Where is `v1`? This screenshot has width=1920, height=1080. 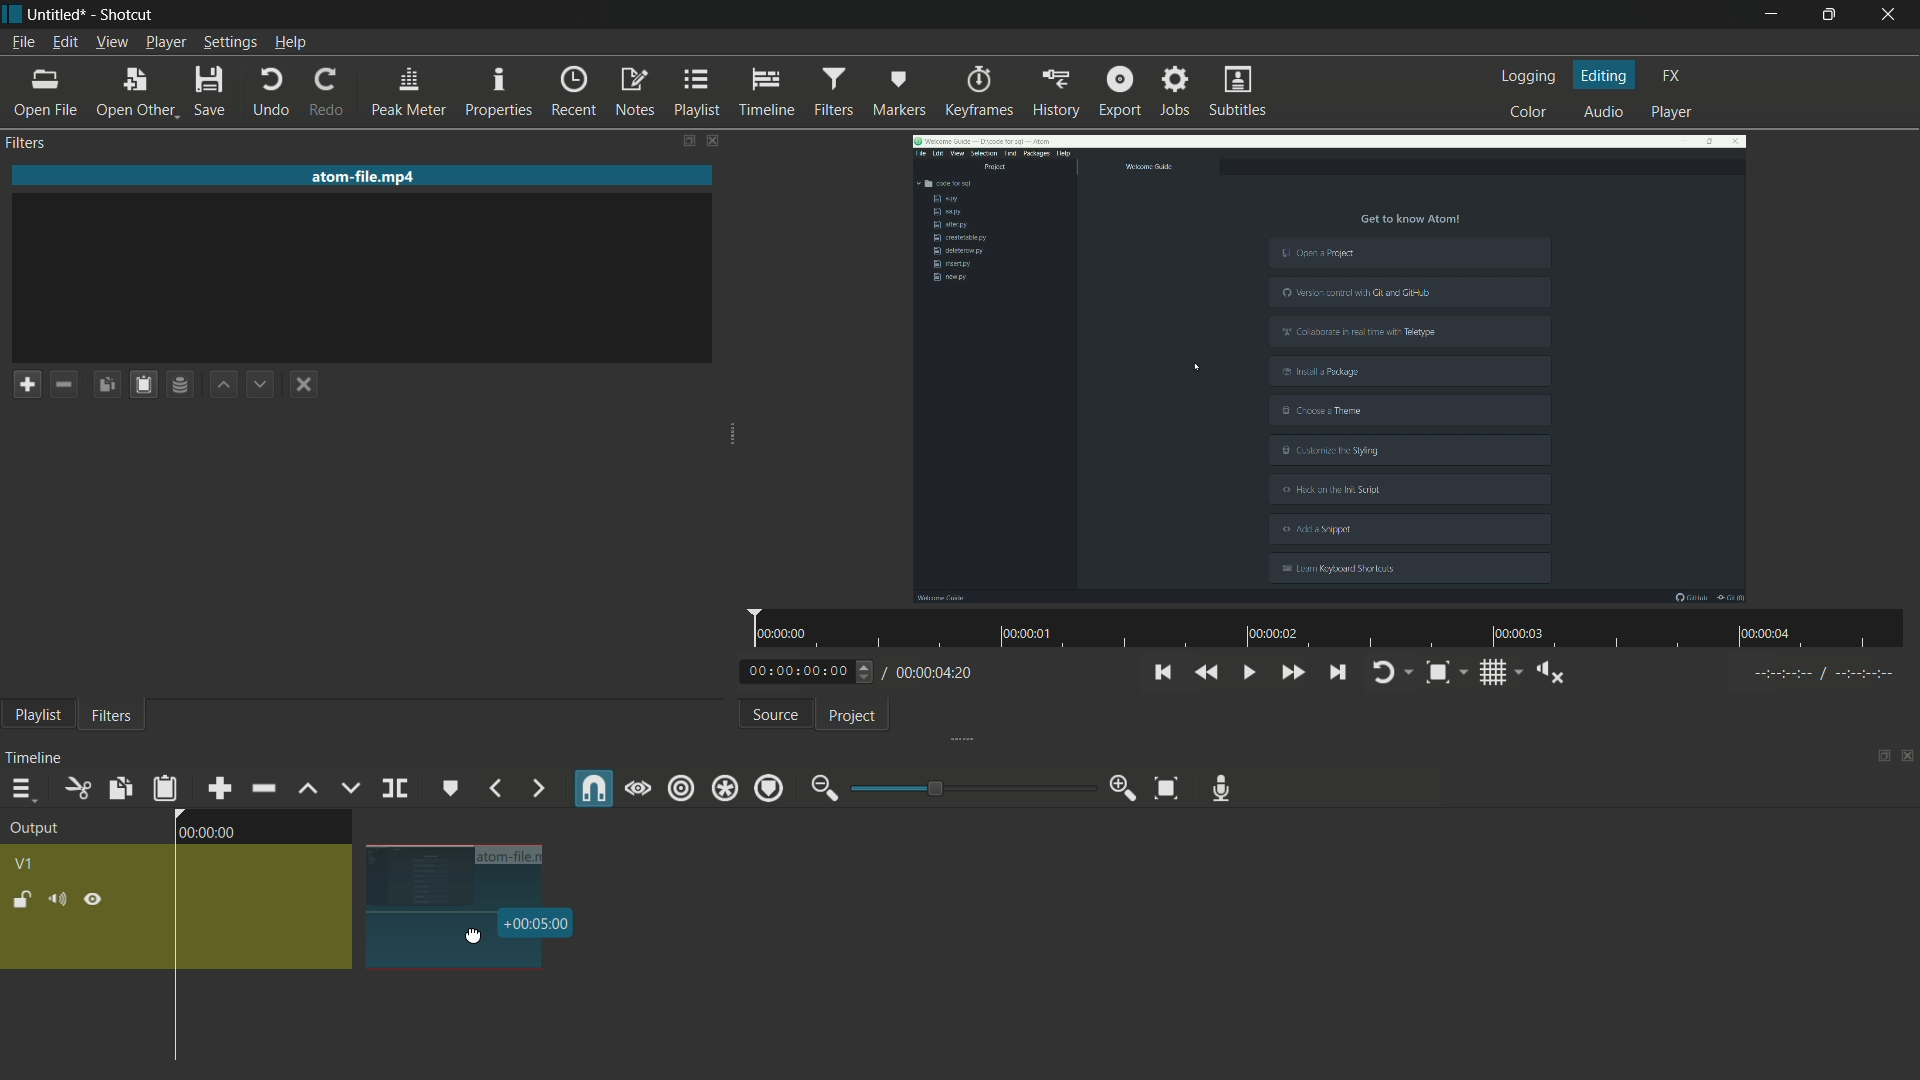 v1 is located at coordinates (29, 864).